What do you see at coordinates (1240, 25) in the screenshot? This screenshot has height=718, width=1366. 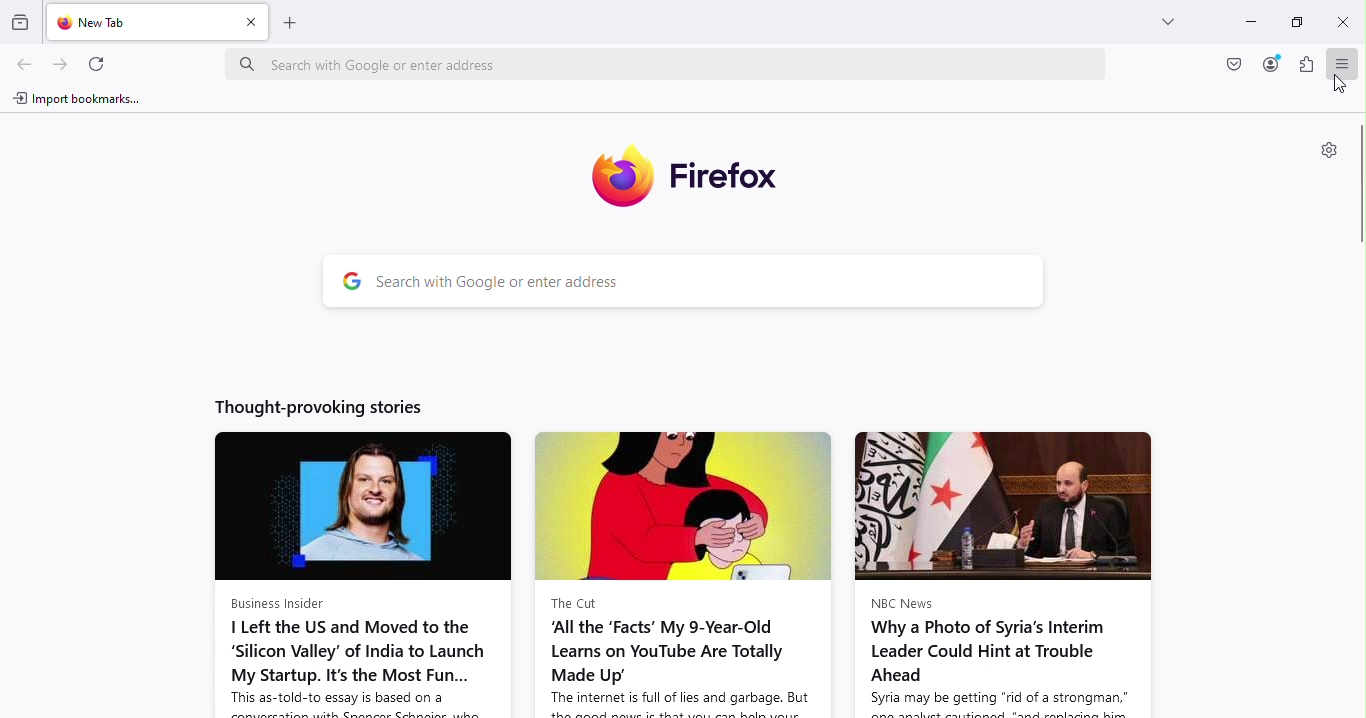 I see `Minimize` at bounding box center [1240, 25].